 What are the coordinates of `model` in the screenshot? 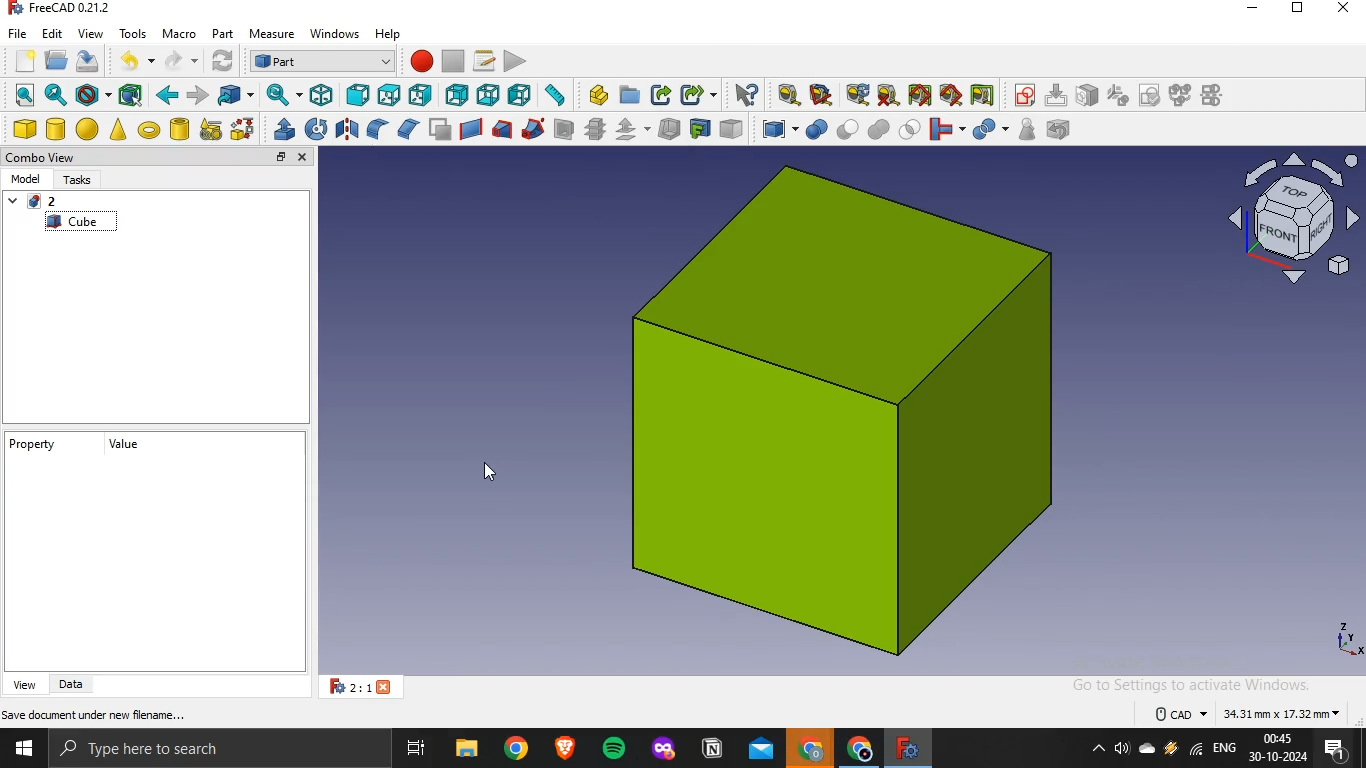 It's located at (28, 179).